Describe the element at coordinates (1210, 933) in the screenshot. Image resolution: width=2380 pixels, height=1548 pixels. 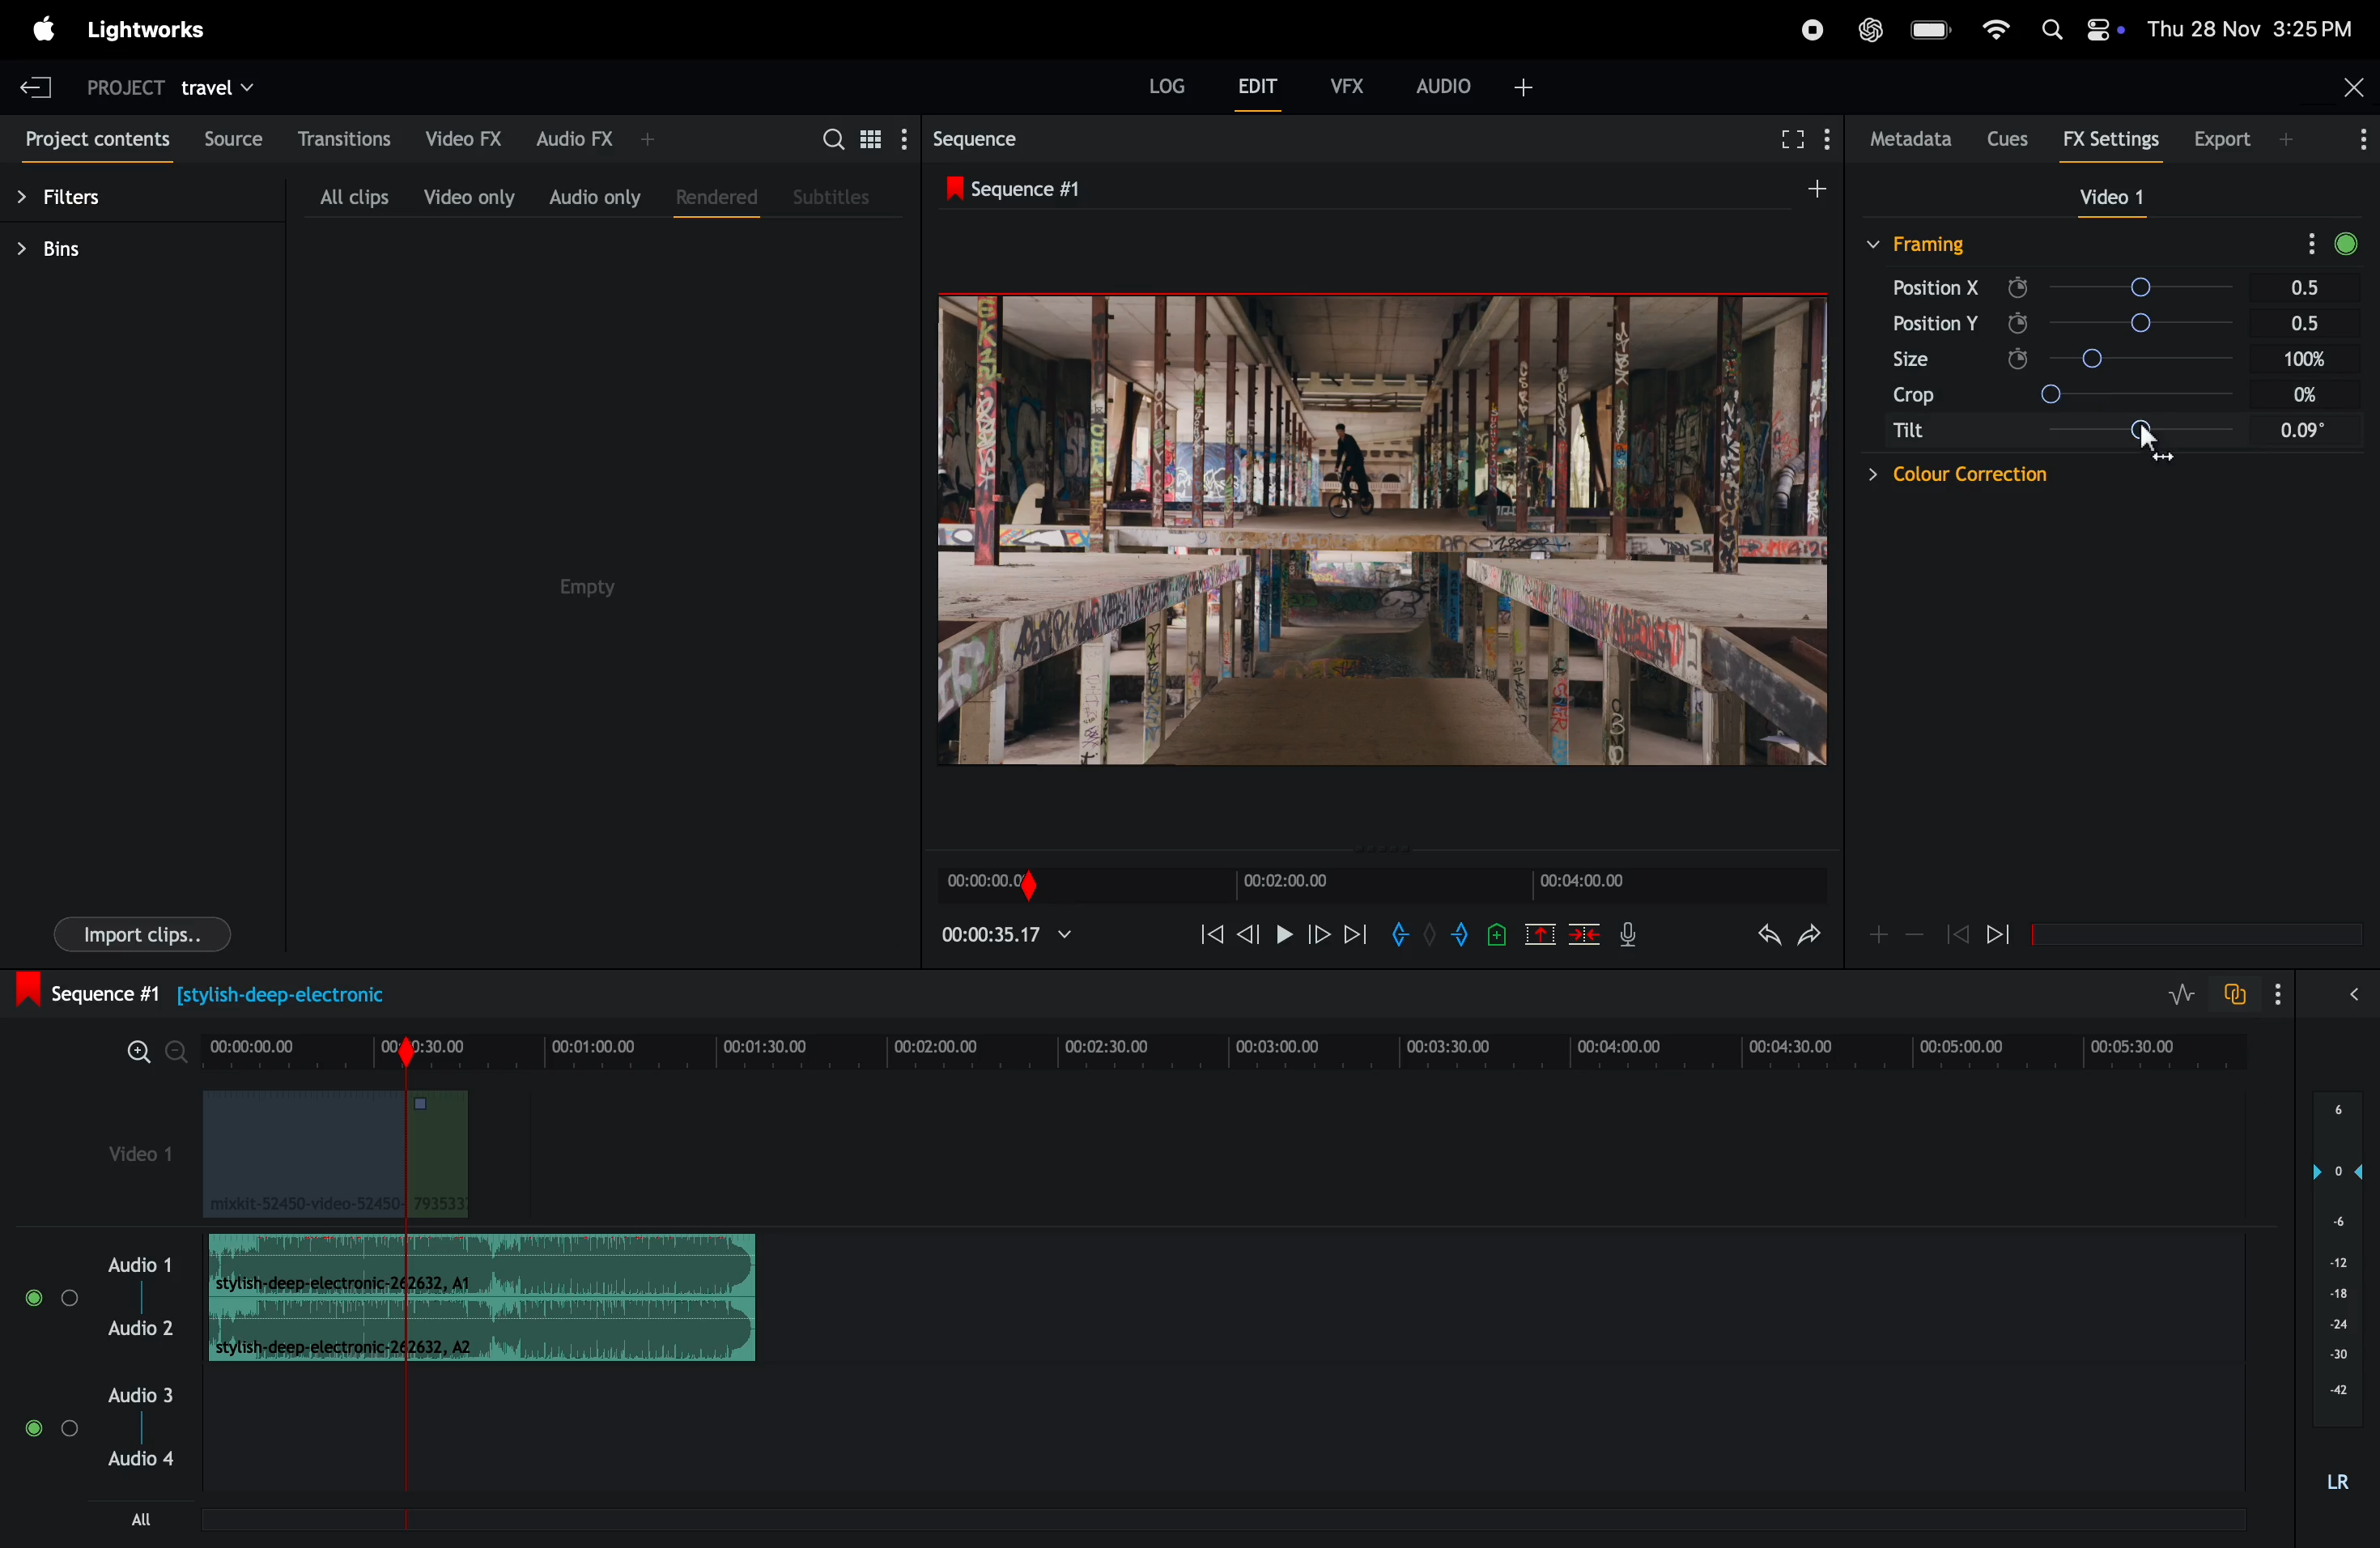
I see `rewind` at that location.